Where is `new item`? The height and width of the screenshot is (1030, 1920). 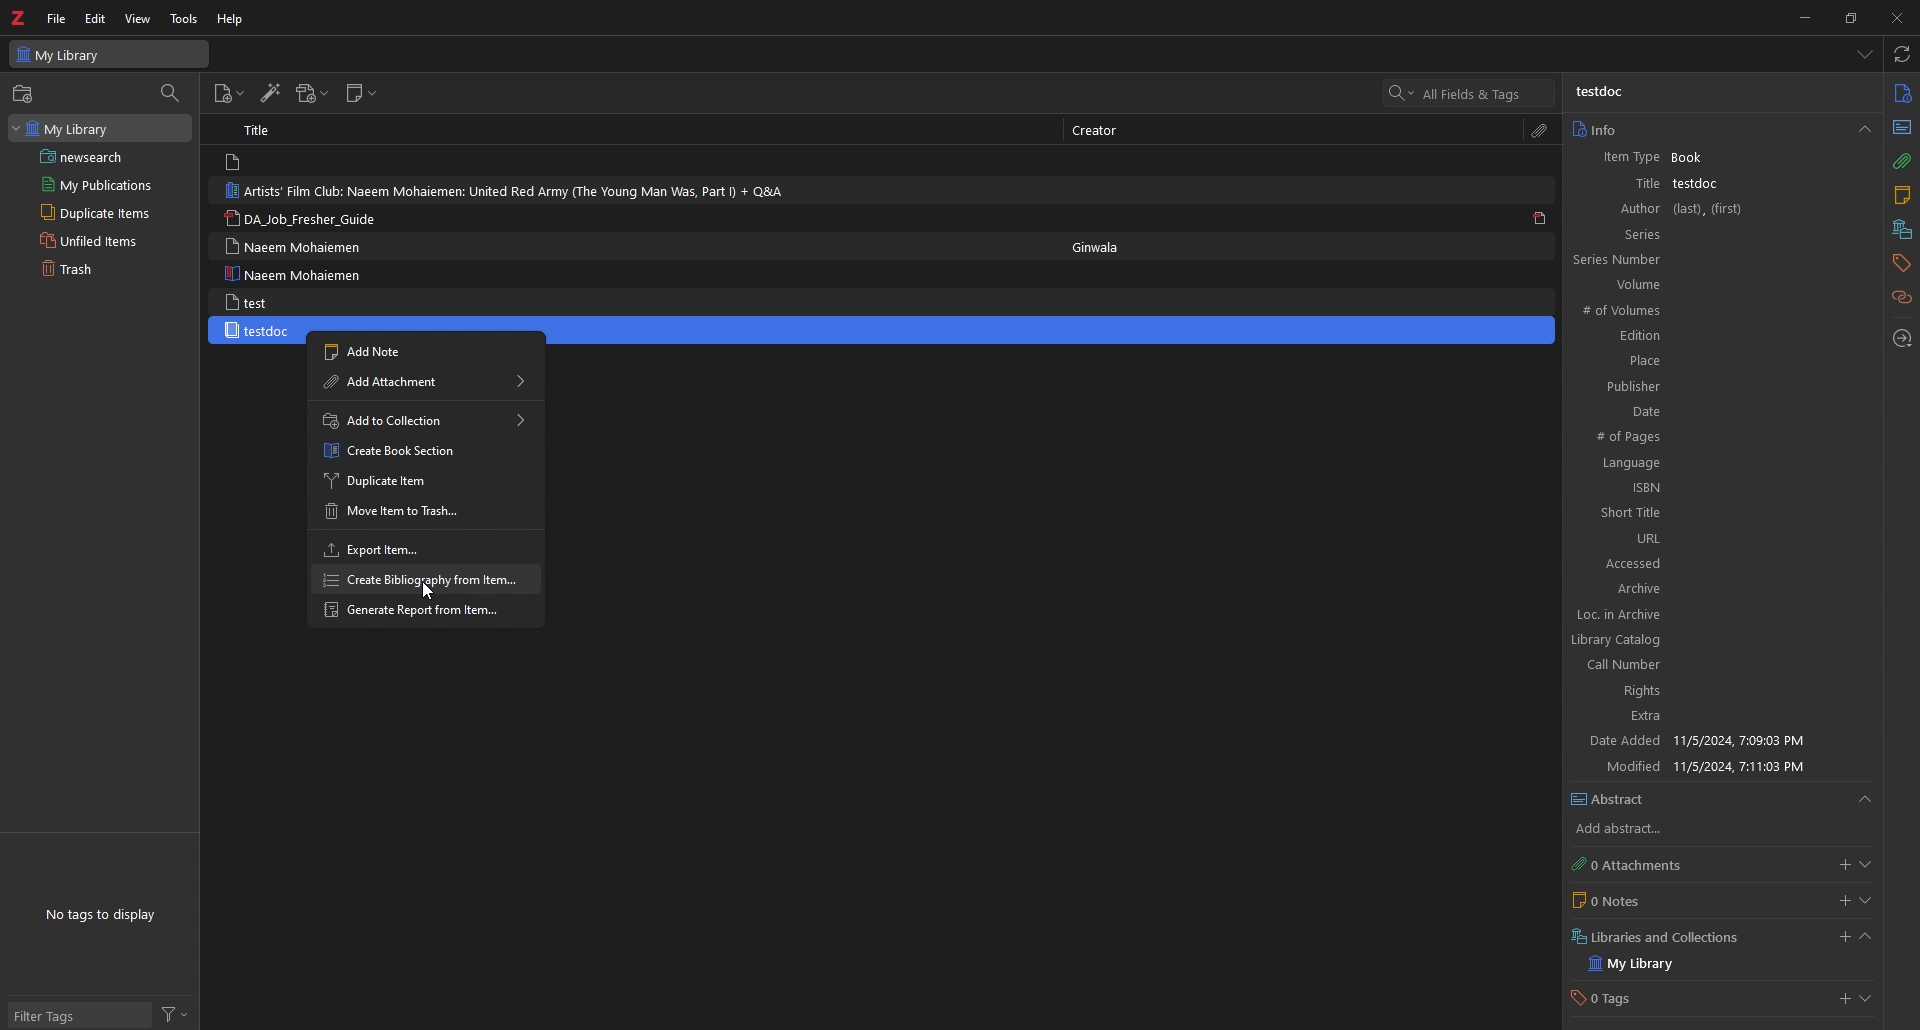 new item is located at coordinates (228, 96).